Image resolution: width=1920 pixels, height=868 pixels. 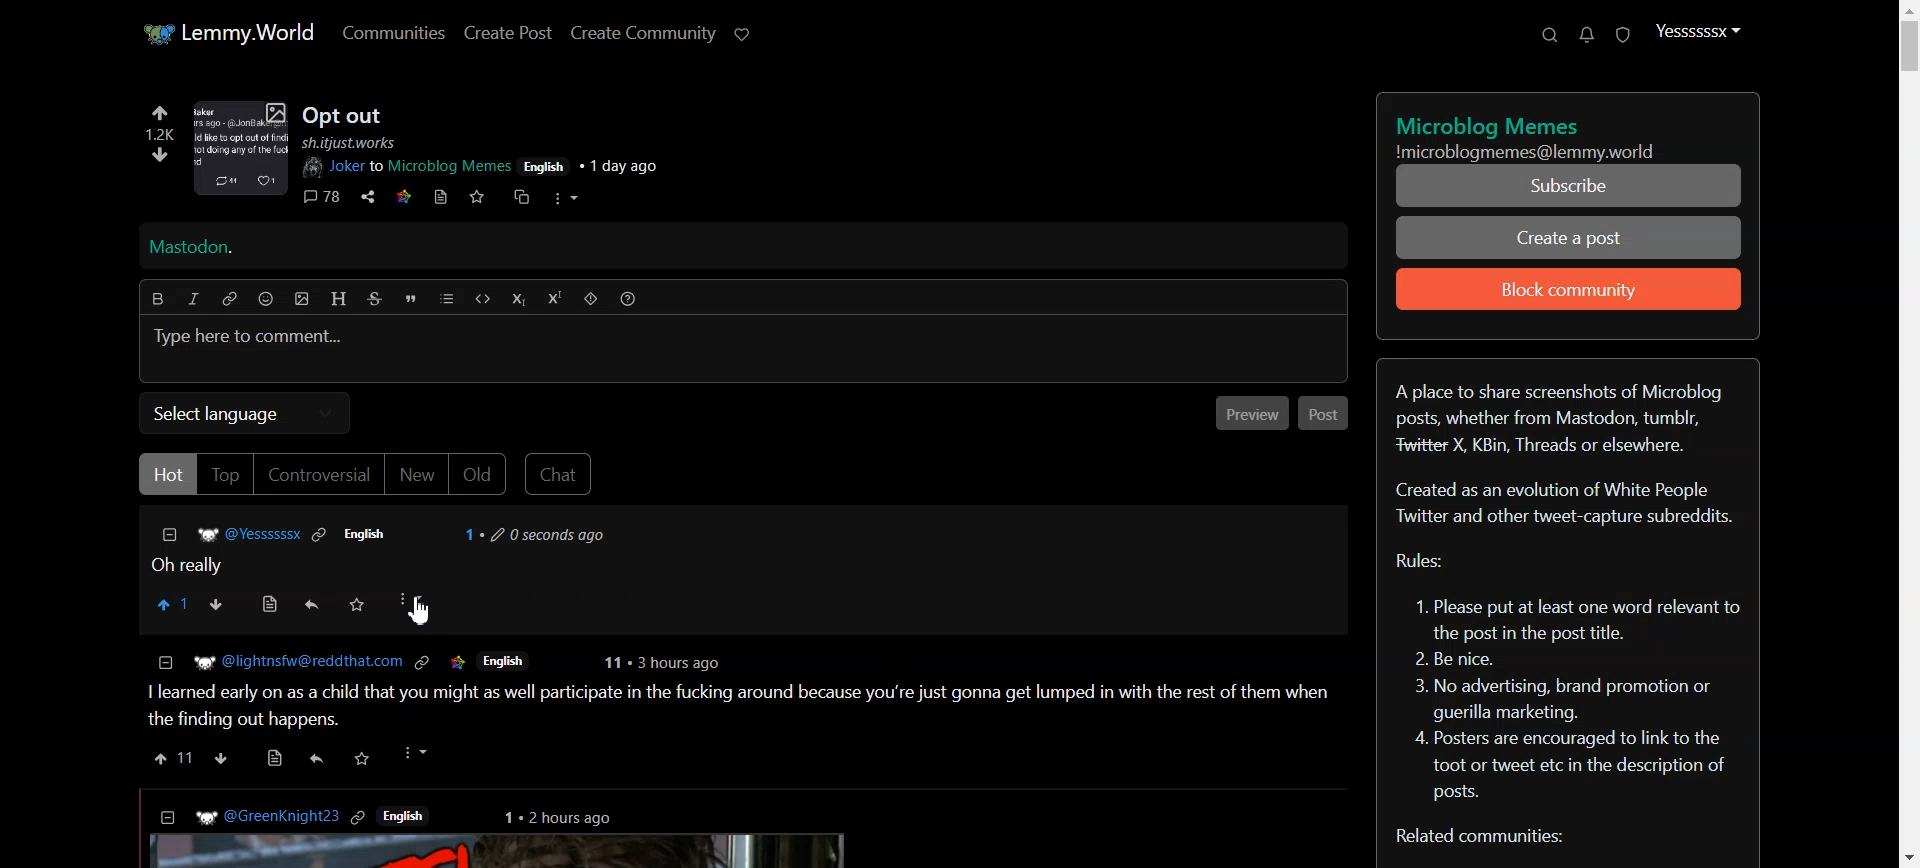 I want to click on downvote, so click(x=162, y=153).